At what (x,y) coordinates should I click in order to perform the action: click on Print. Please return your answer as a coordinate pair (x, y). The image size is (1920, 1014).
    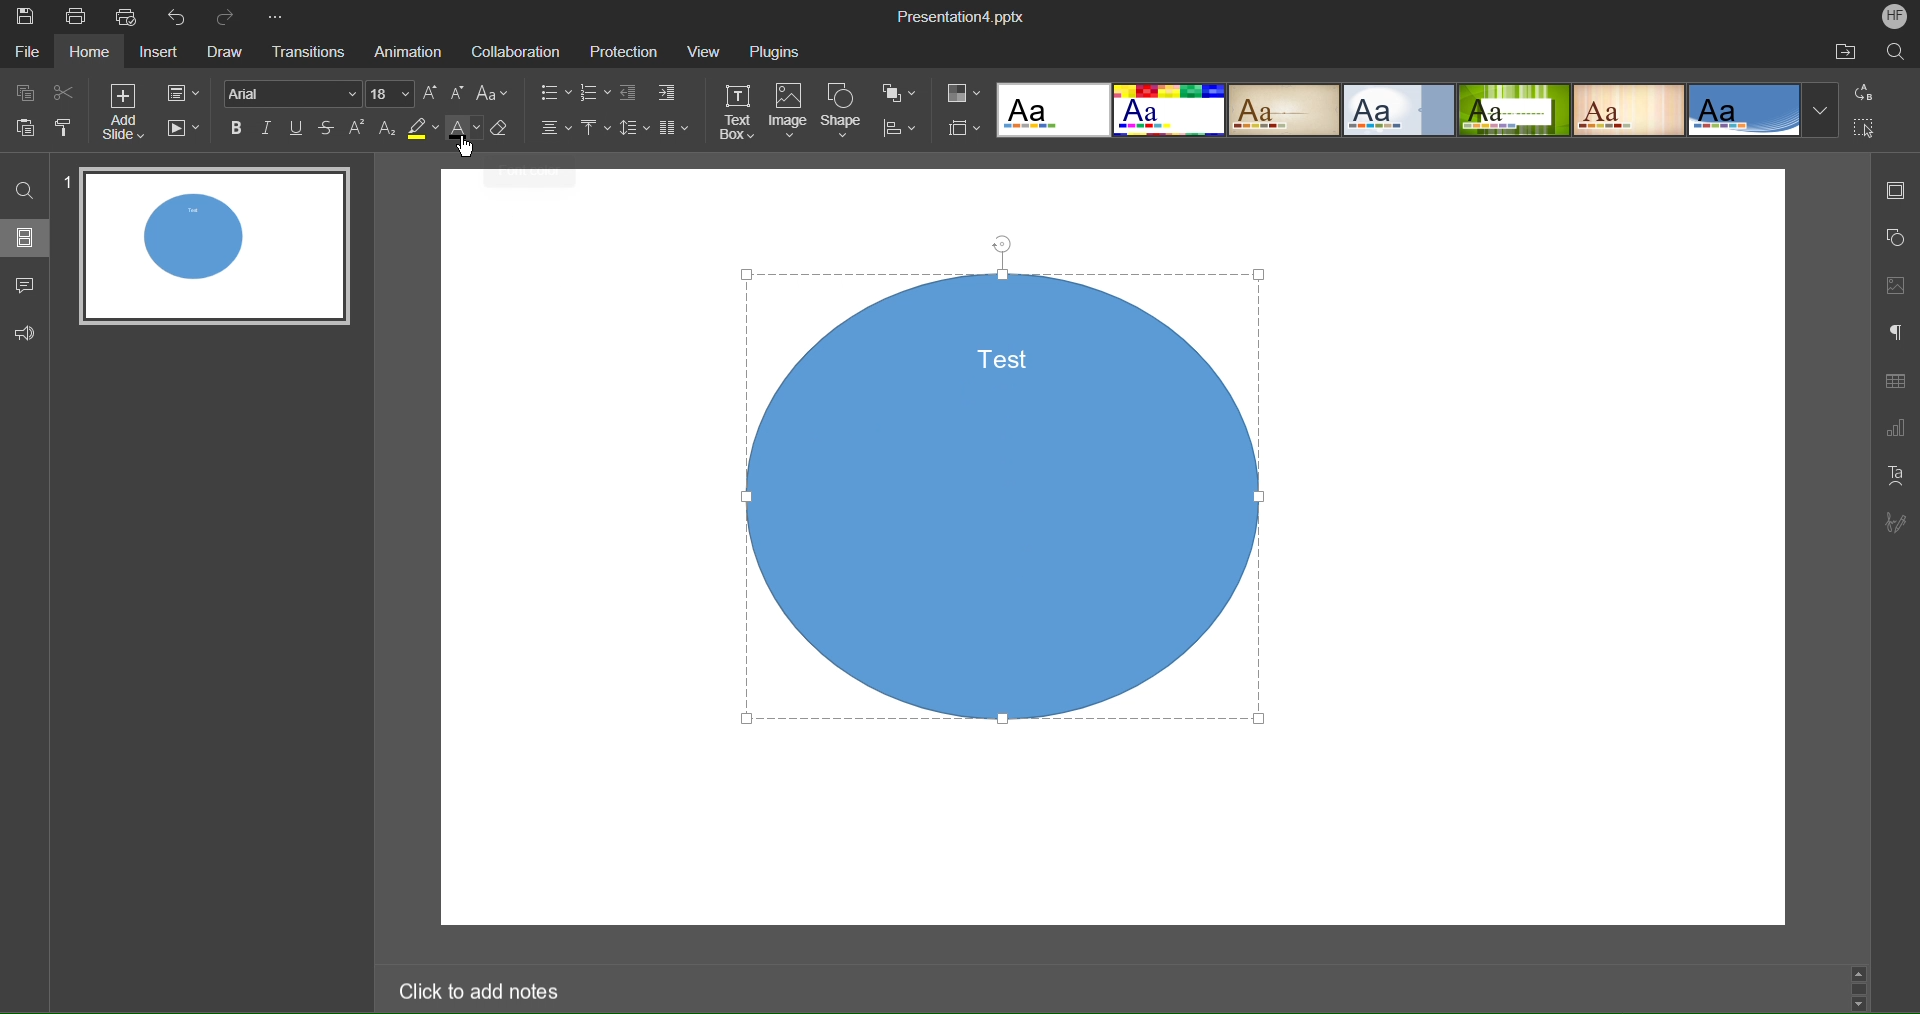
    Looking at the image, I should click on (82, 19).